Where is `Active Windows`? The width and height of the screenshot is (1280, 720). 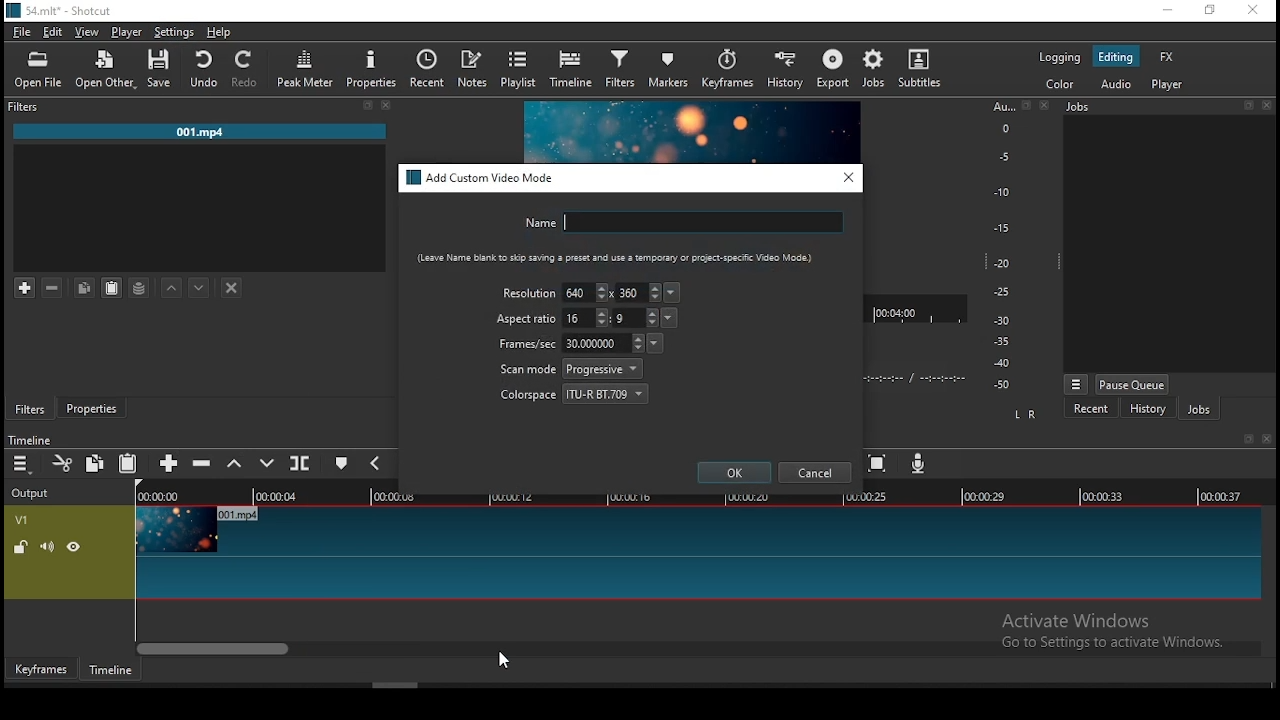
Active Windows is located at coordinates (1084, 620).